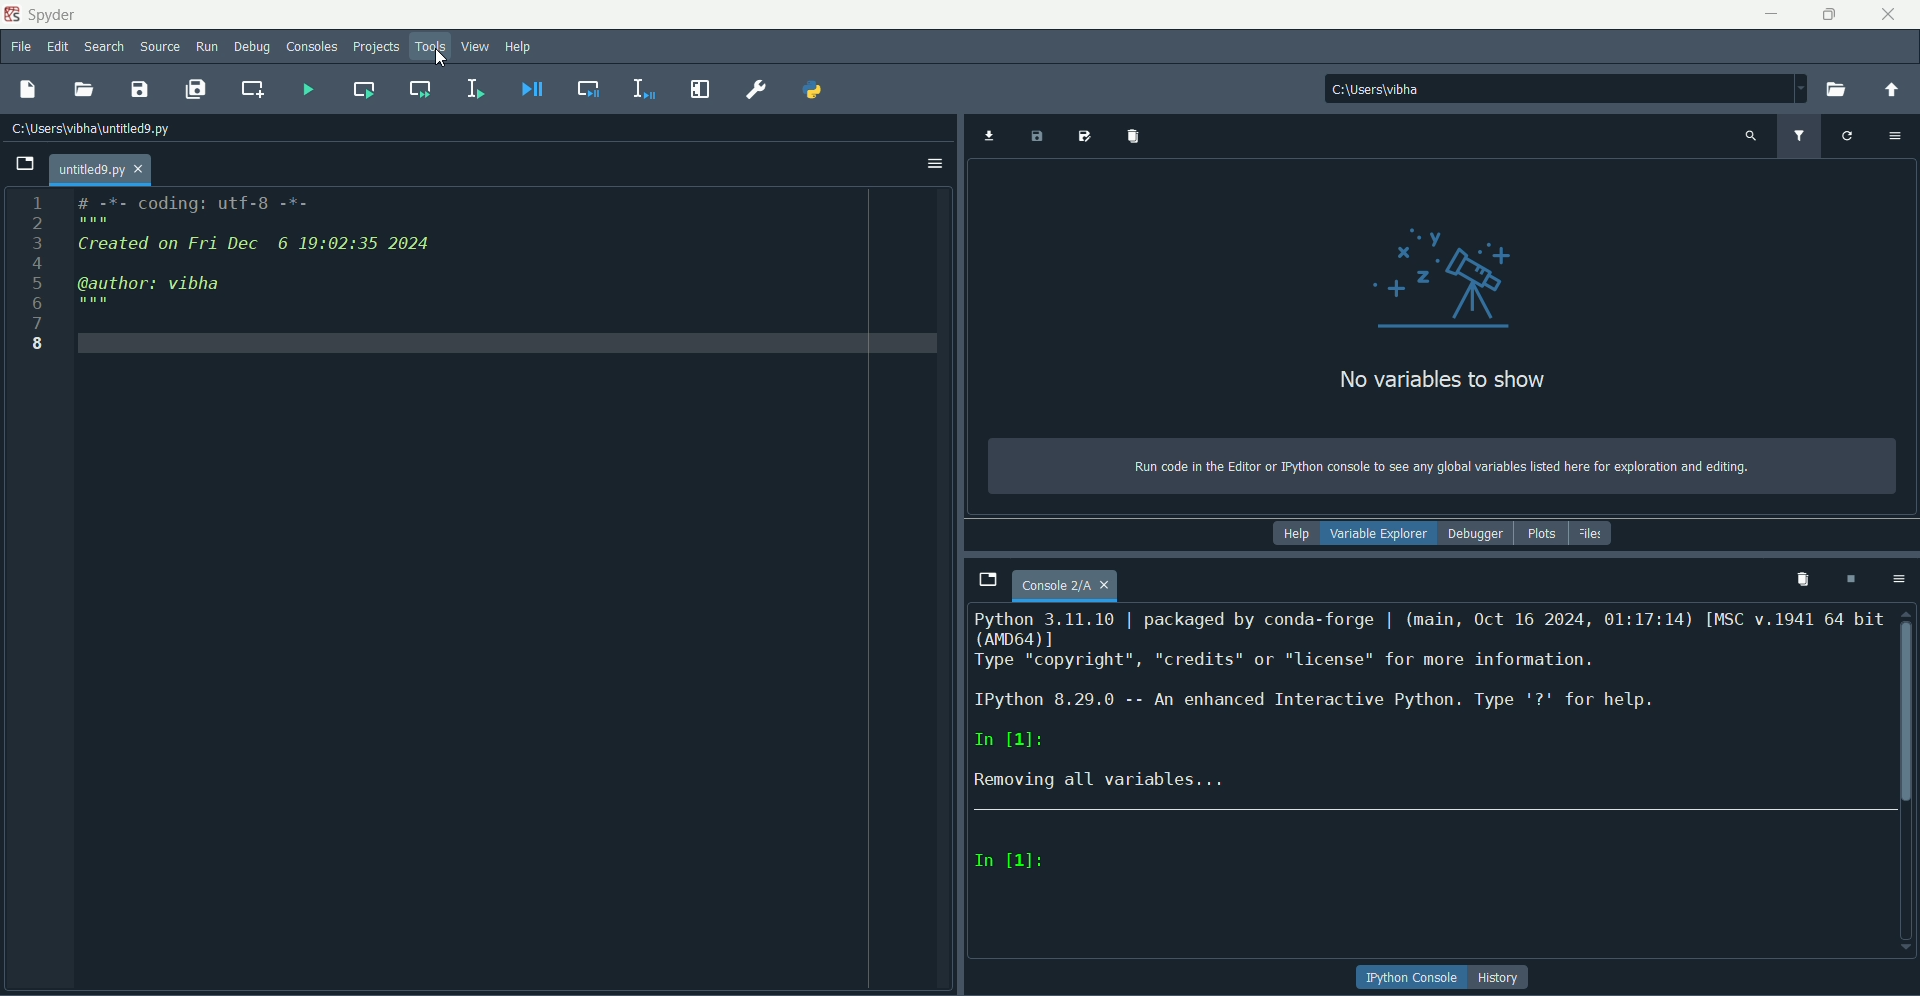  I want to click on preferences, so click(754, 90).